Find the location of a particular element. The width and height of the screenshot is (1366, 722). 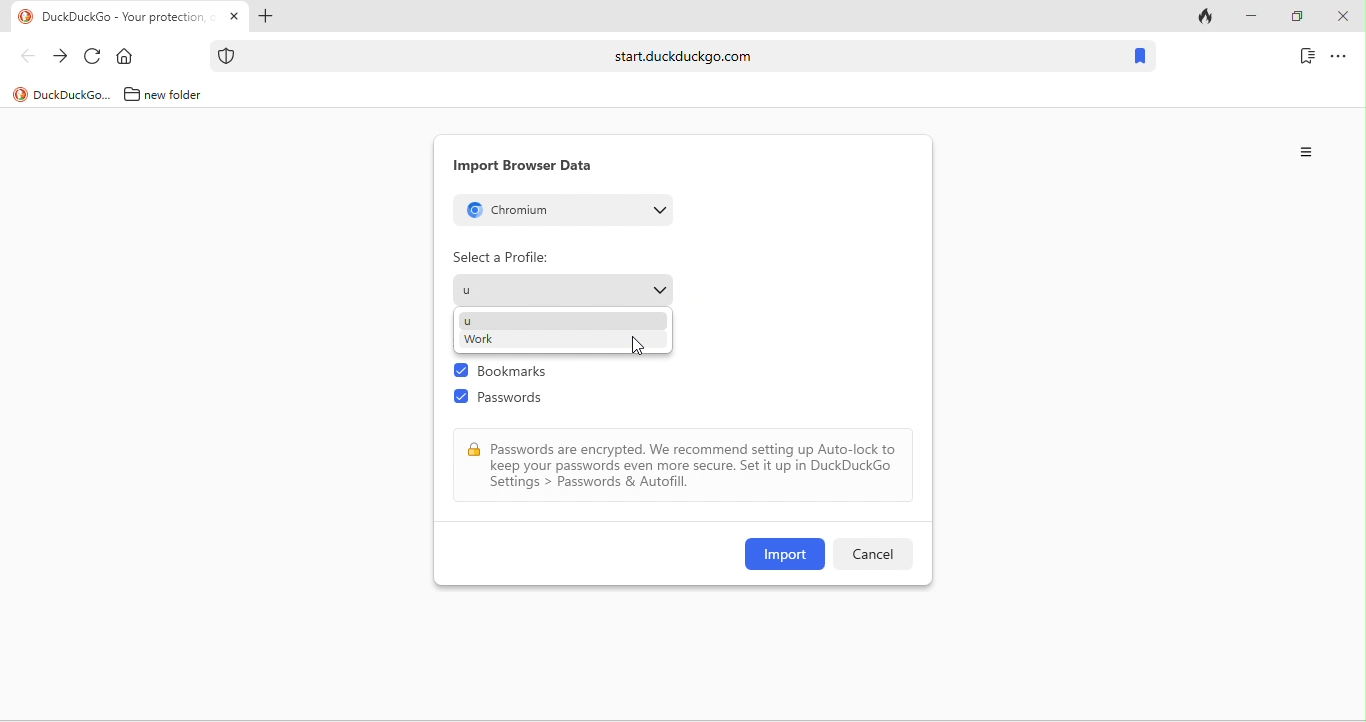

new folder is located at coordinates (181, 94).